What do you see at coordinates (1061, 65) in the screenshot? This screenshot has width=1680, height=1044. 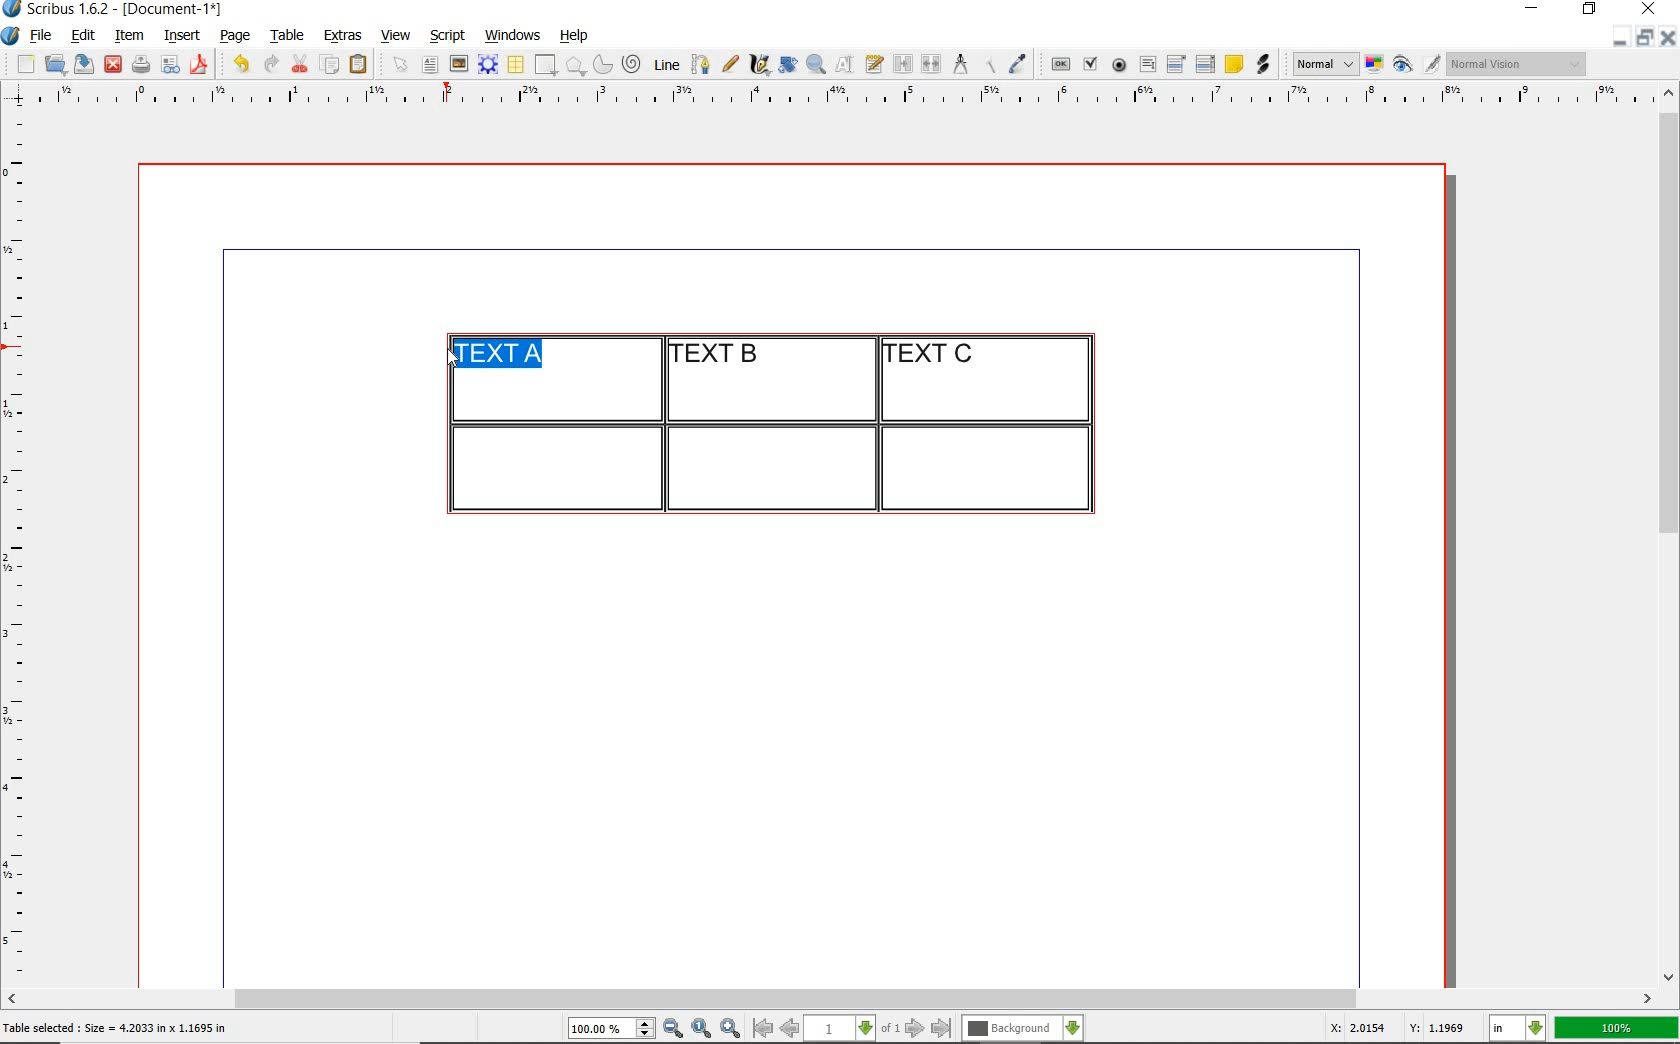 I see `pdf push button` at bounding box center [1061, 65].